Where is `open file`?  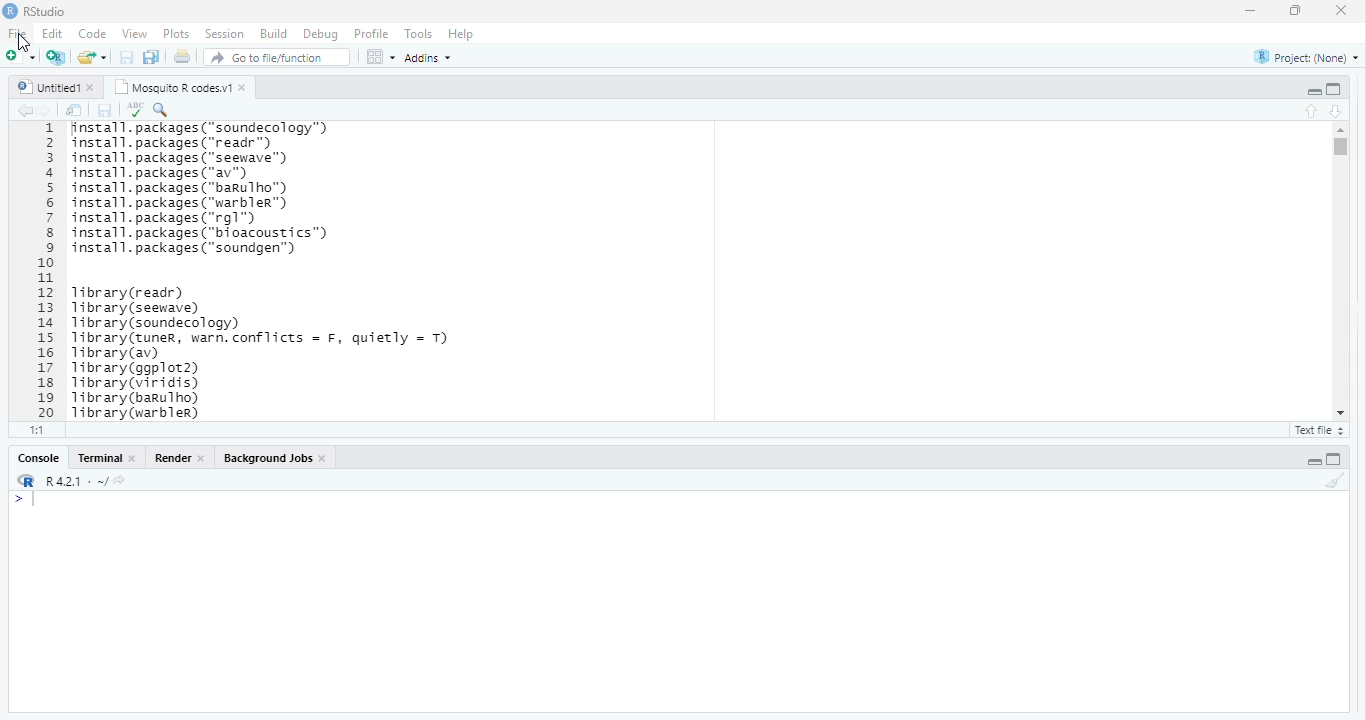
open file is located at coordinates (22, 56).